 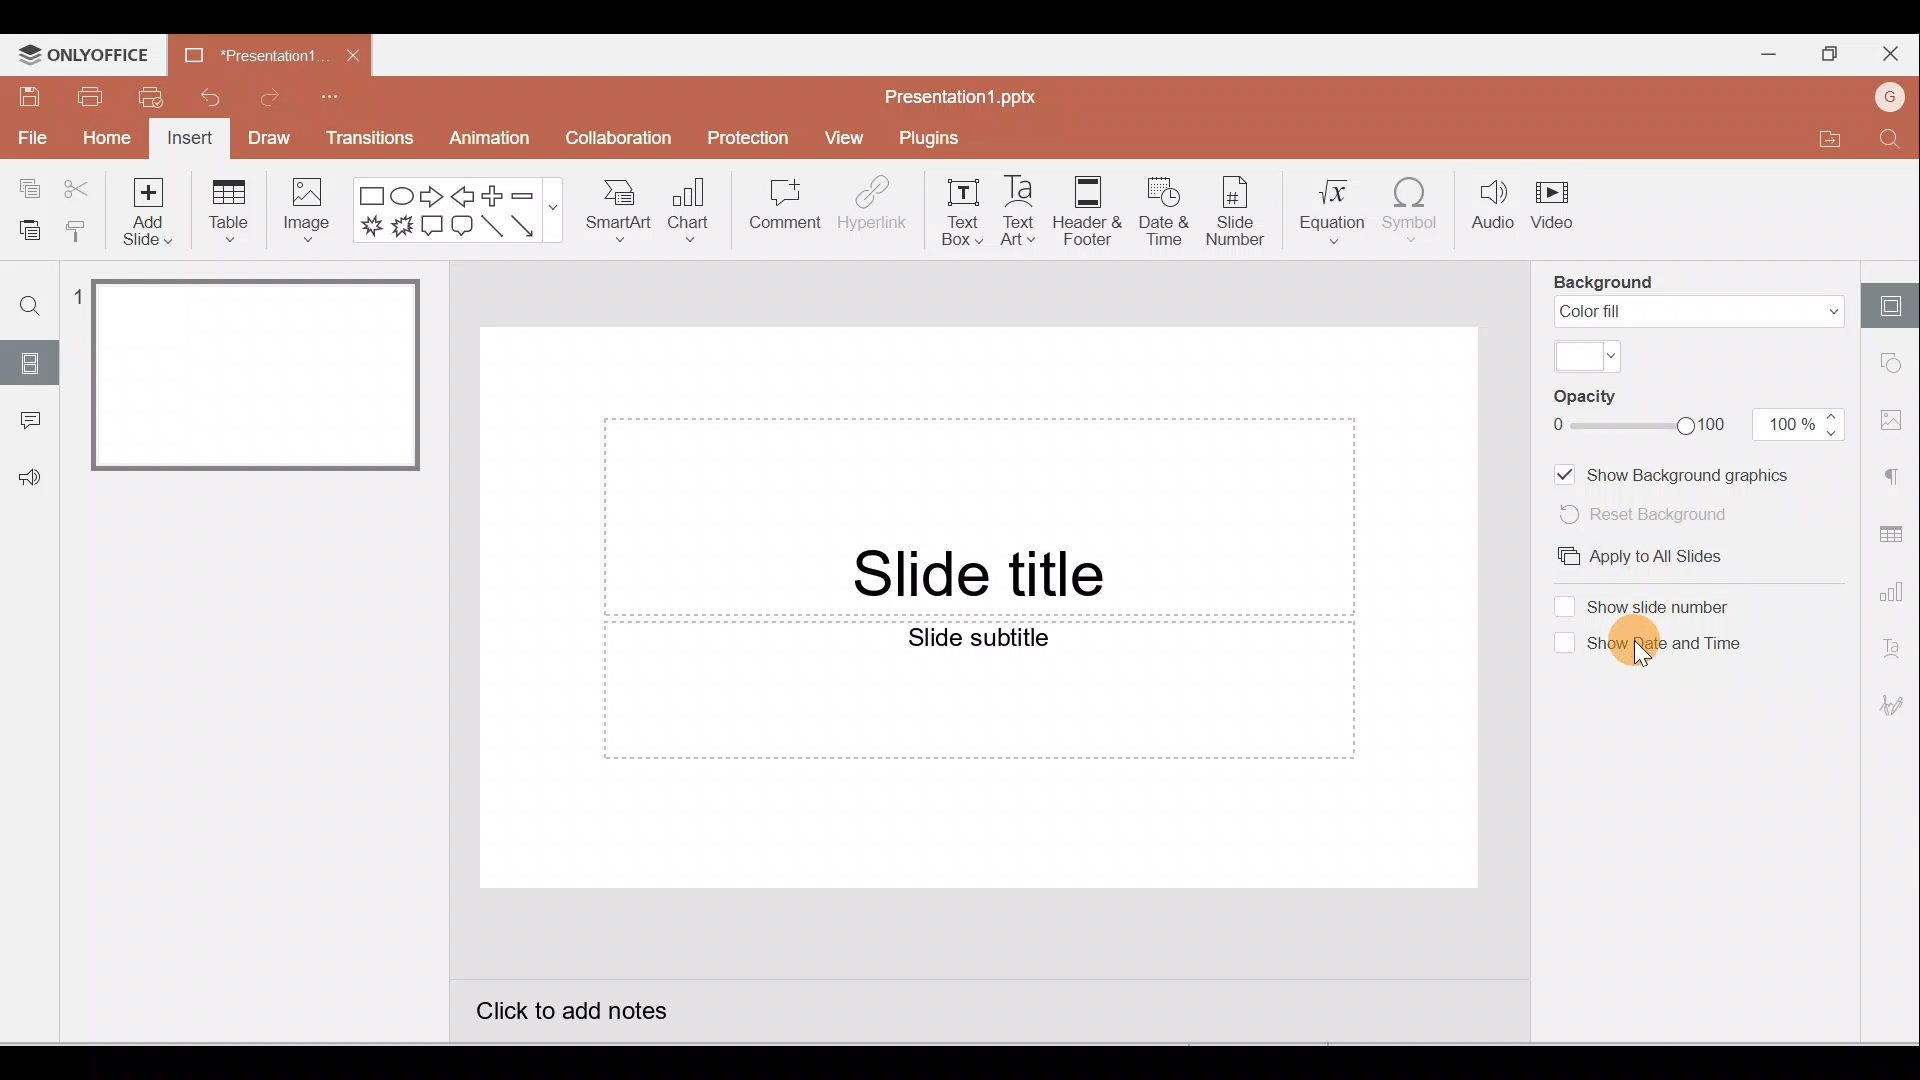 I want to click on Apply to all slides, so click(x=1648, y=556).